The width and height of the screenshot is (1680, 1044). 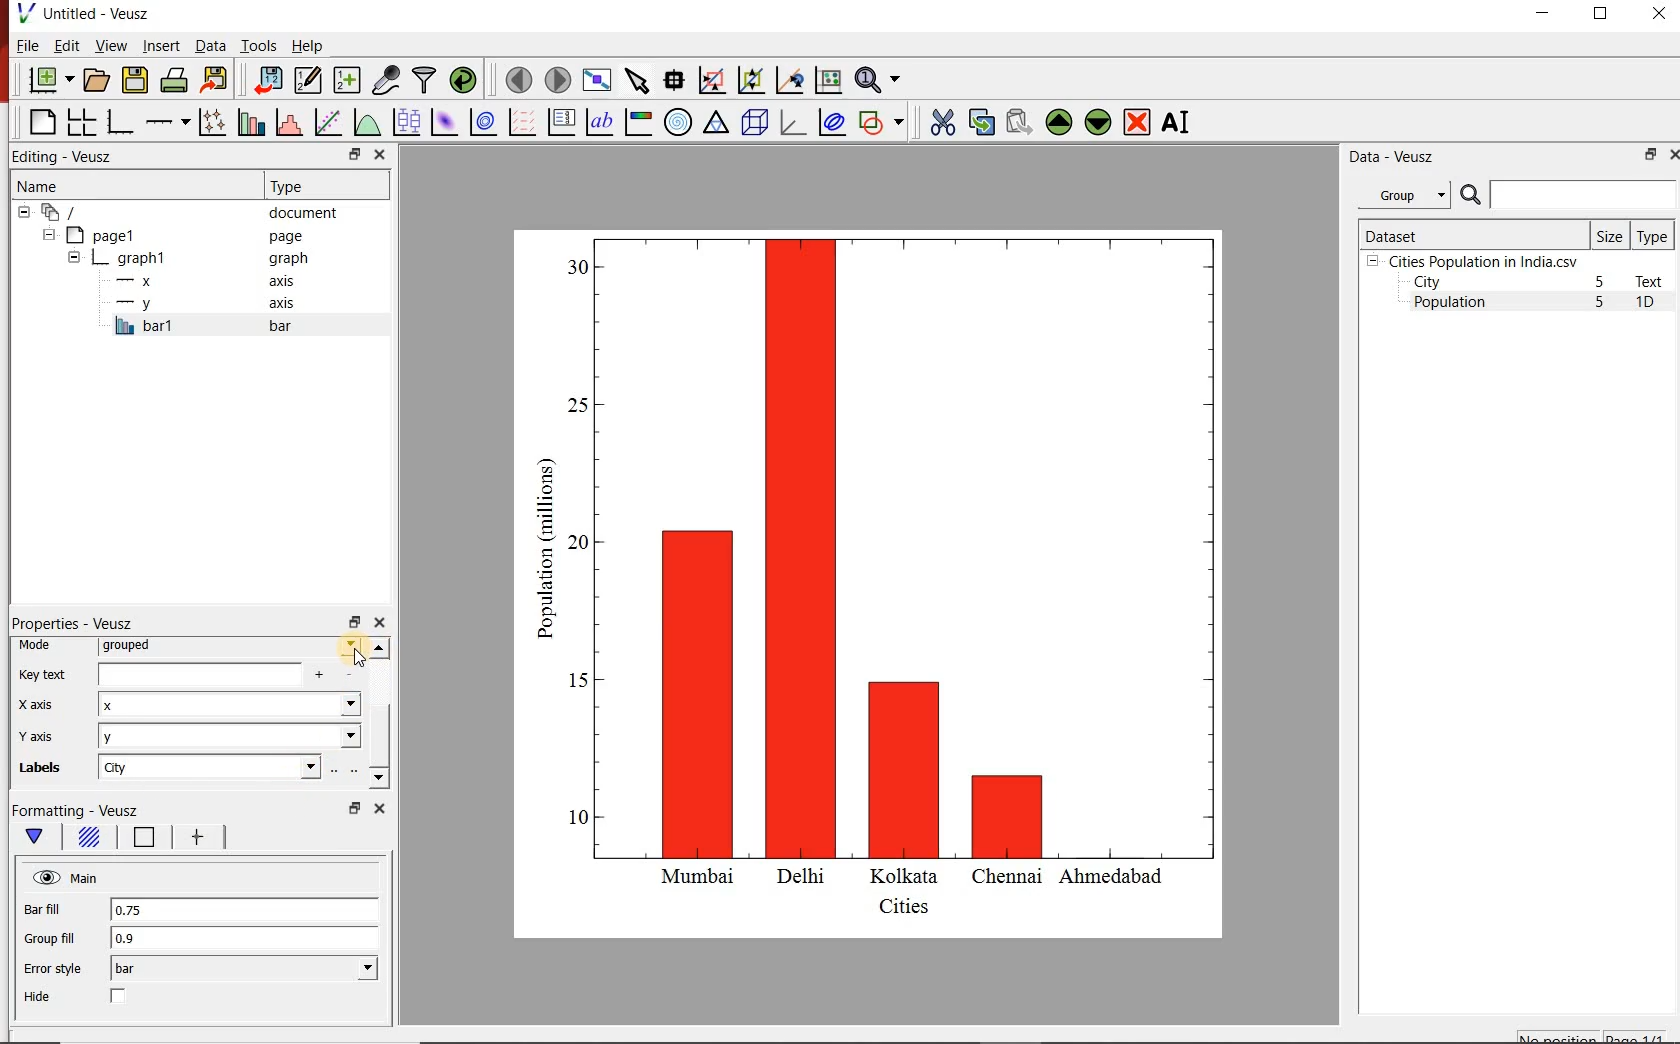 What do you see at coordinates (832, 123) in the screenshot?
I see `plot covariance ellipses` at bounding box center [832, 123].